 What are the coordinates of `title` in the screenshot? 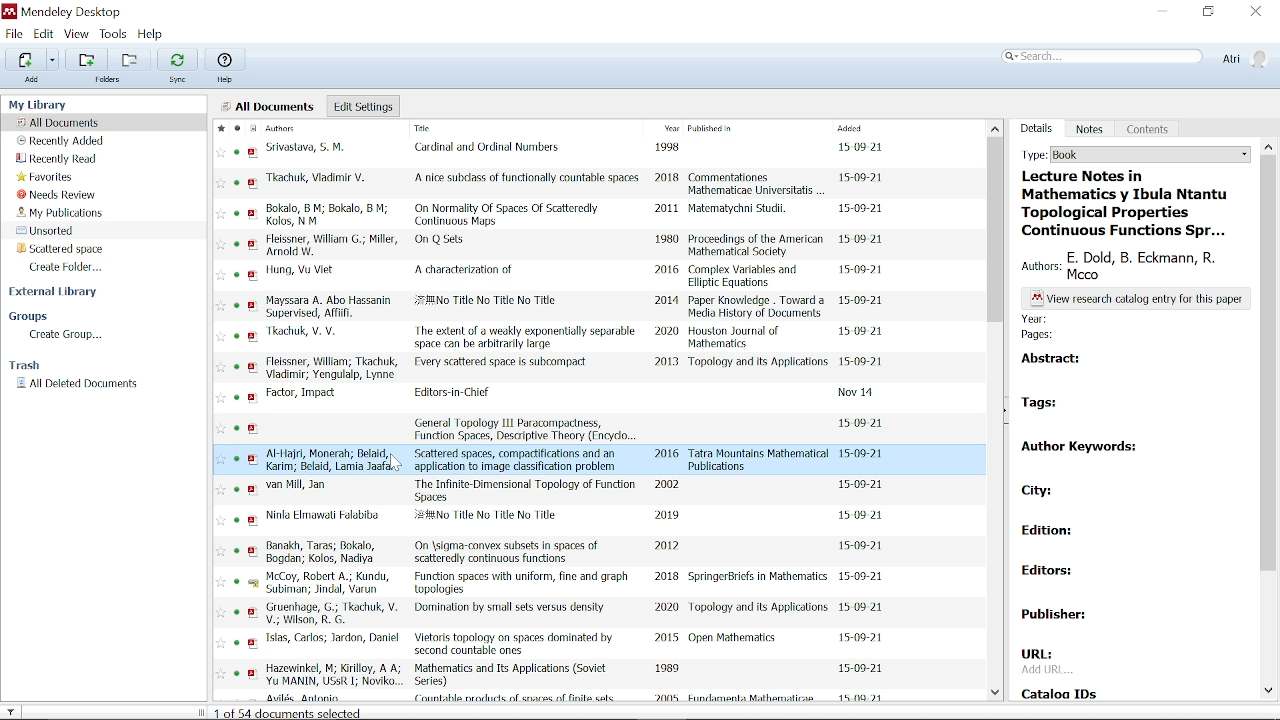 It's located at (488, 303).